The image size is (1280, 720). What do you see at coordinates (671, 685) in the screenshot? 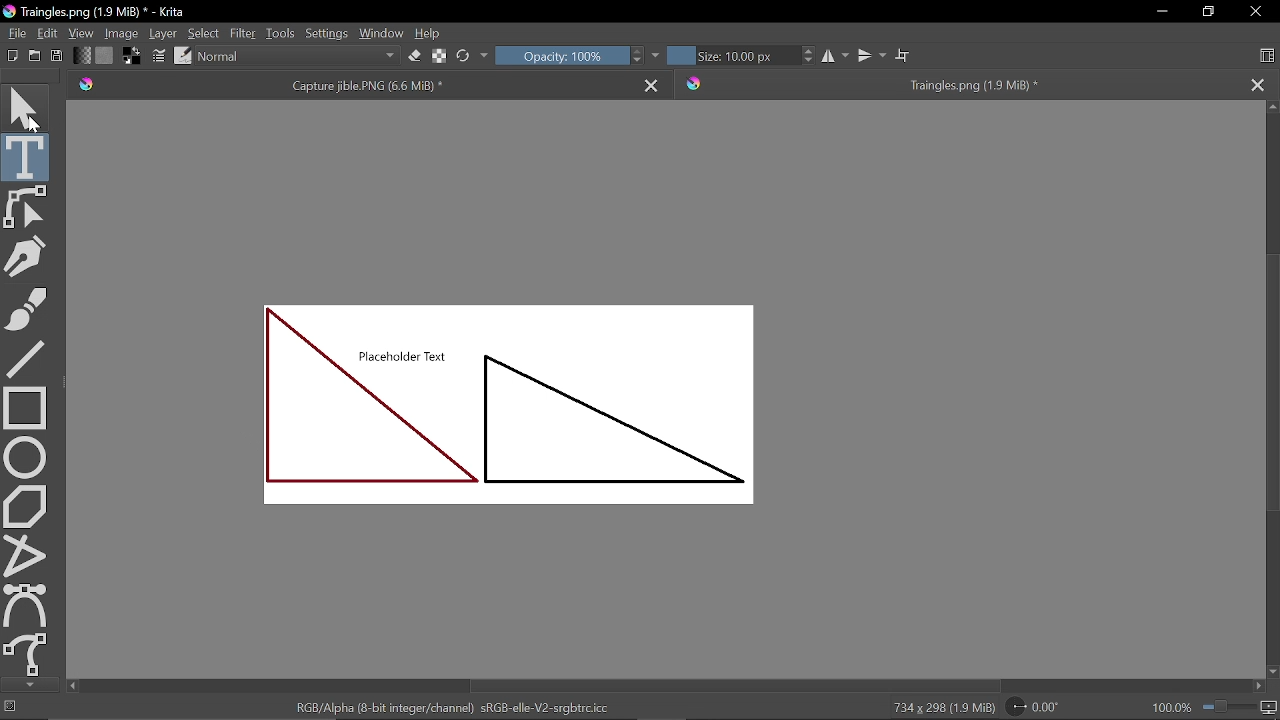
I see `Horizontal scrollbar` at bounding box center [671, 685].